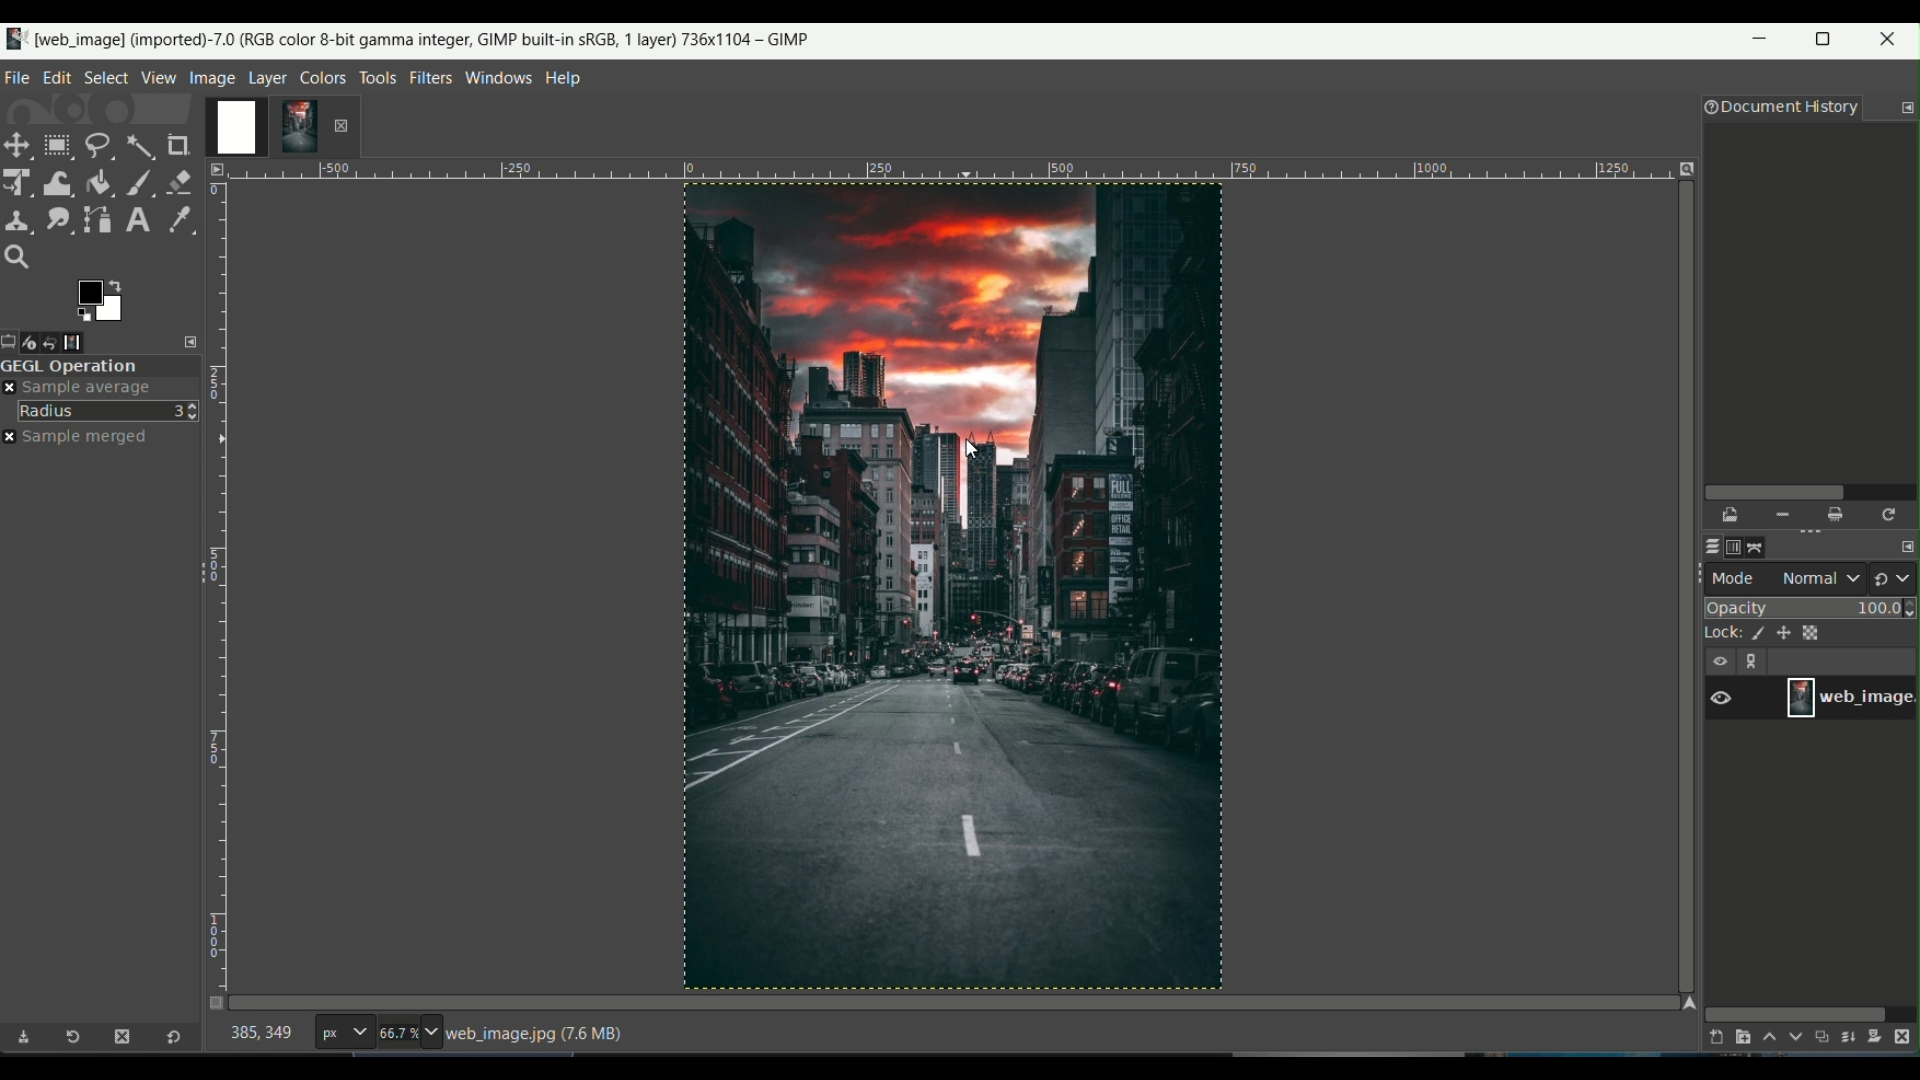  Describe the element at coordinates (181, 179) in the screenshot. I see `eraser tool` at that location.